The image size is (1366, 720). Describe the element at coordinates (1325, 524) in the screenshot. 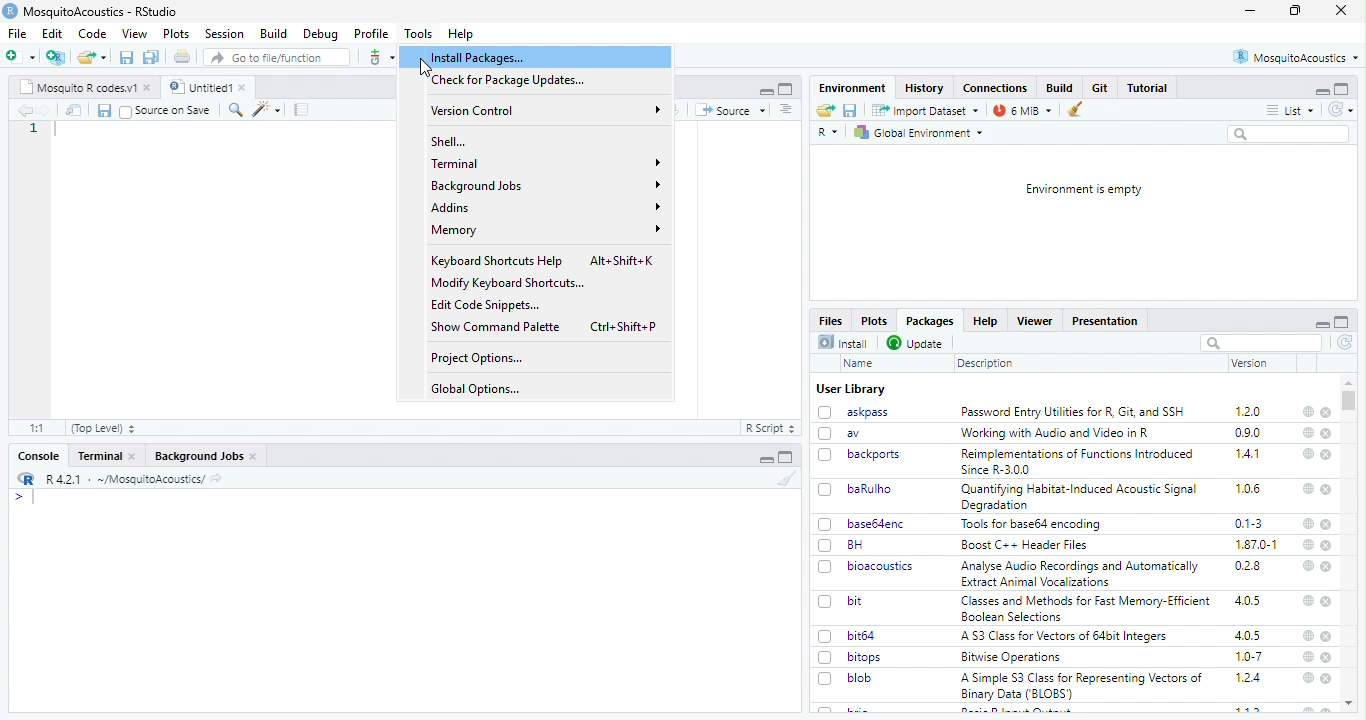

I see `close` at that location.